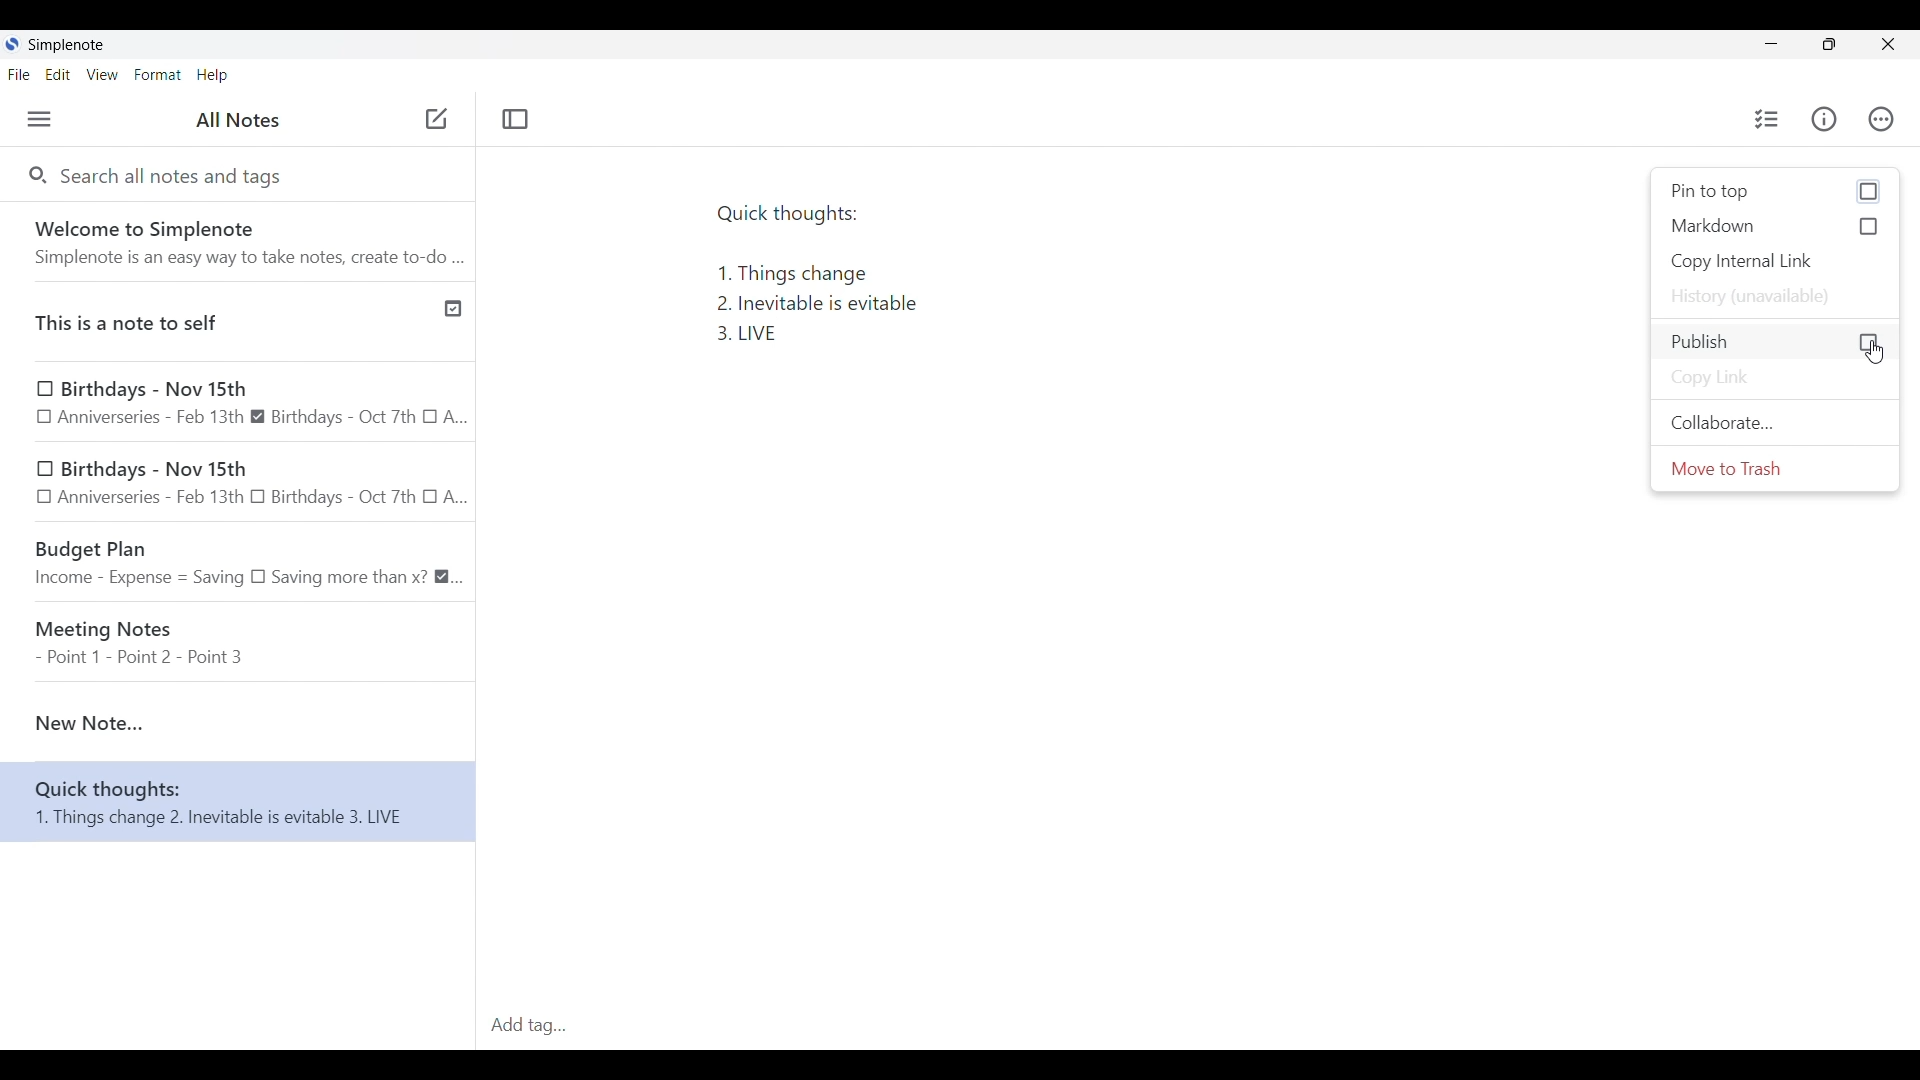 The height and width of the screenshot is (1080, 1920). What do you see at coordinates (240, 635) in the screenshot?
I see `Meeting Notes` at bounding box center [240, 635].